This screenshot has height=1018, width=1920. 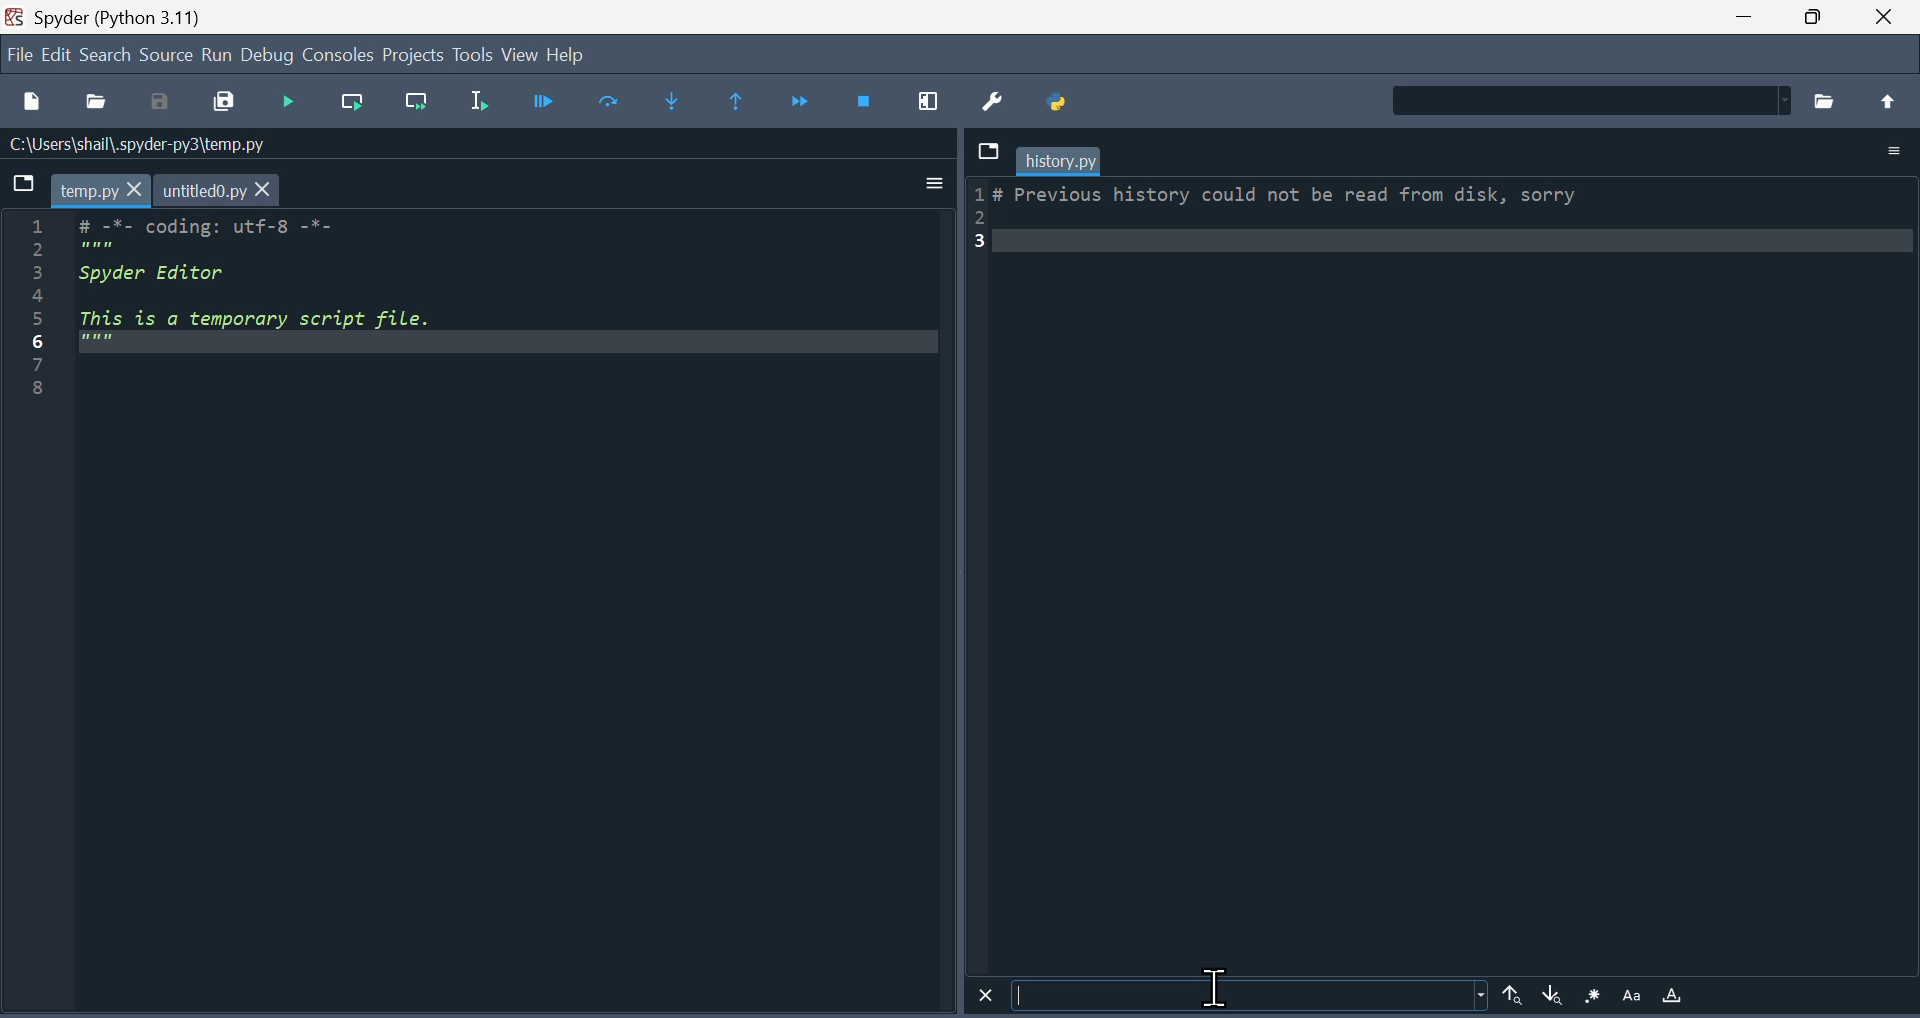 What do you see at coordinates (1553, 999) in the screenshot?
I see `Down arrow in search` at bounding box center [1553, 999].